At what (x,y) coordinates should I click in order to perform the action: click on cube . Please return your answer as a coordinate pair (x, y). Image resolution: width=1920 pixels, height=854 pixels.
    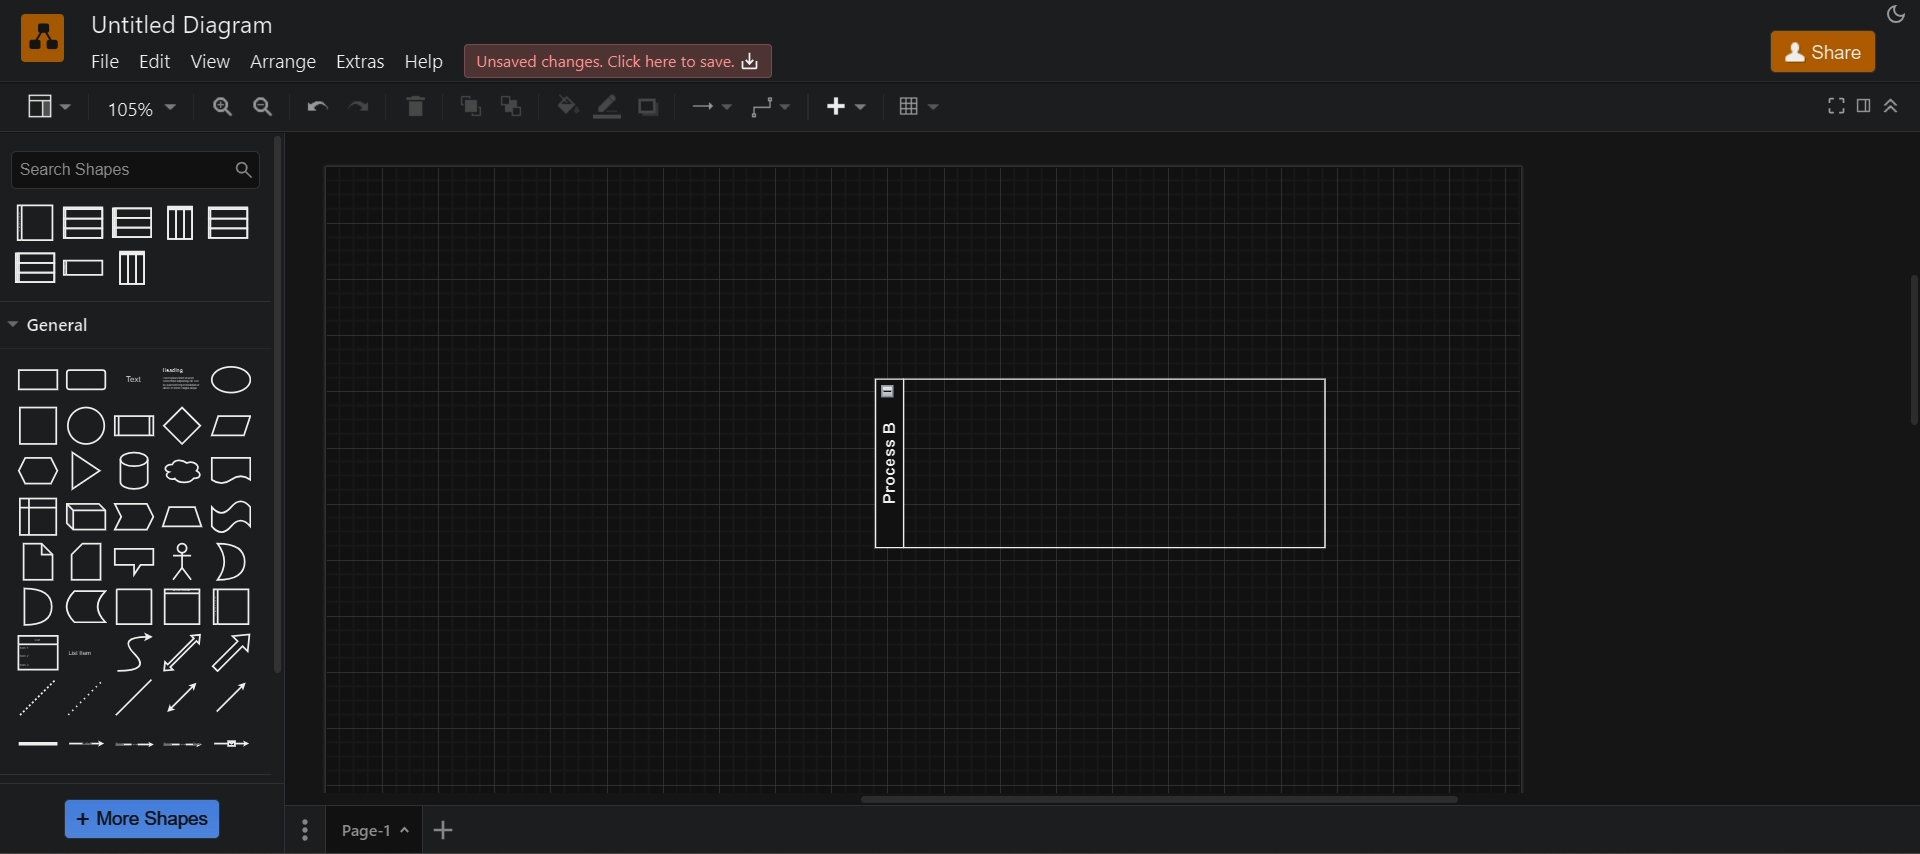
    Looking at the image, I should click on (84, 517).